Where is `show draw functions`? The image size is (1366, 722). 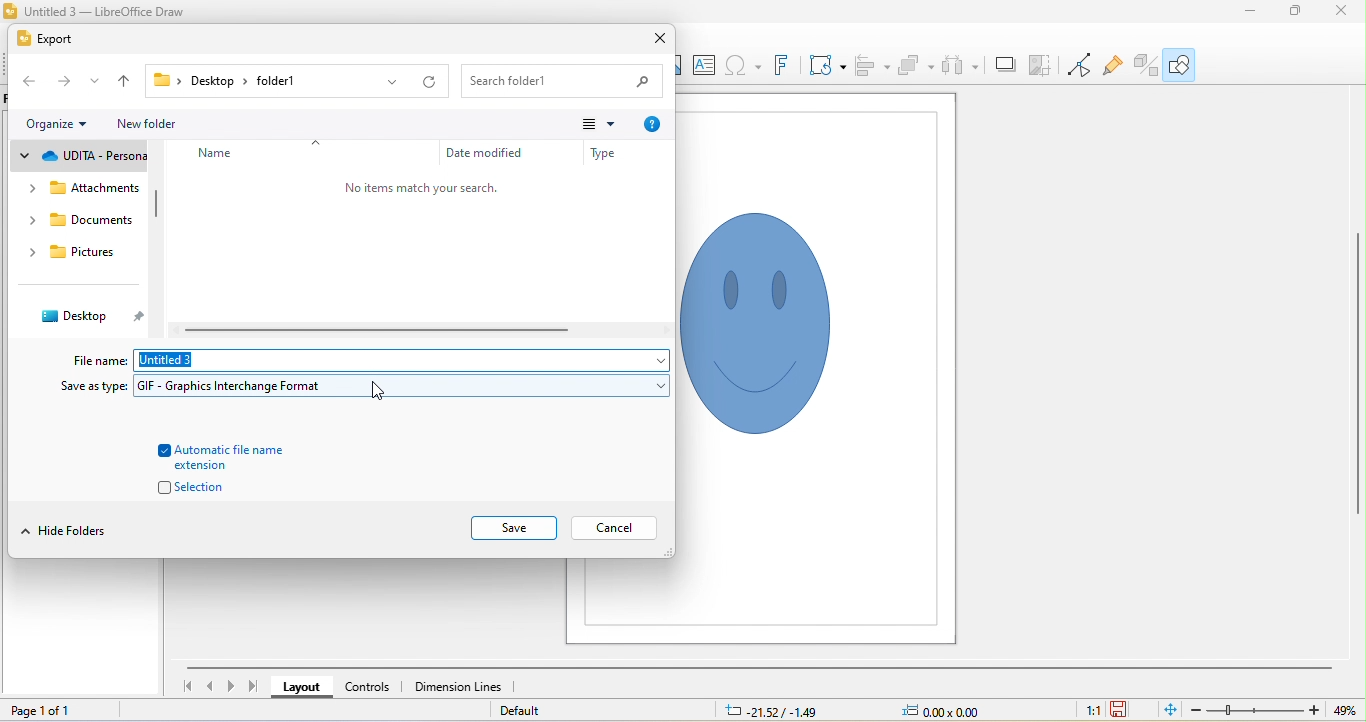
show draw functions is located at coordinates (1180, 64).